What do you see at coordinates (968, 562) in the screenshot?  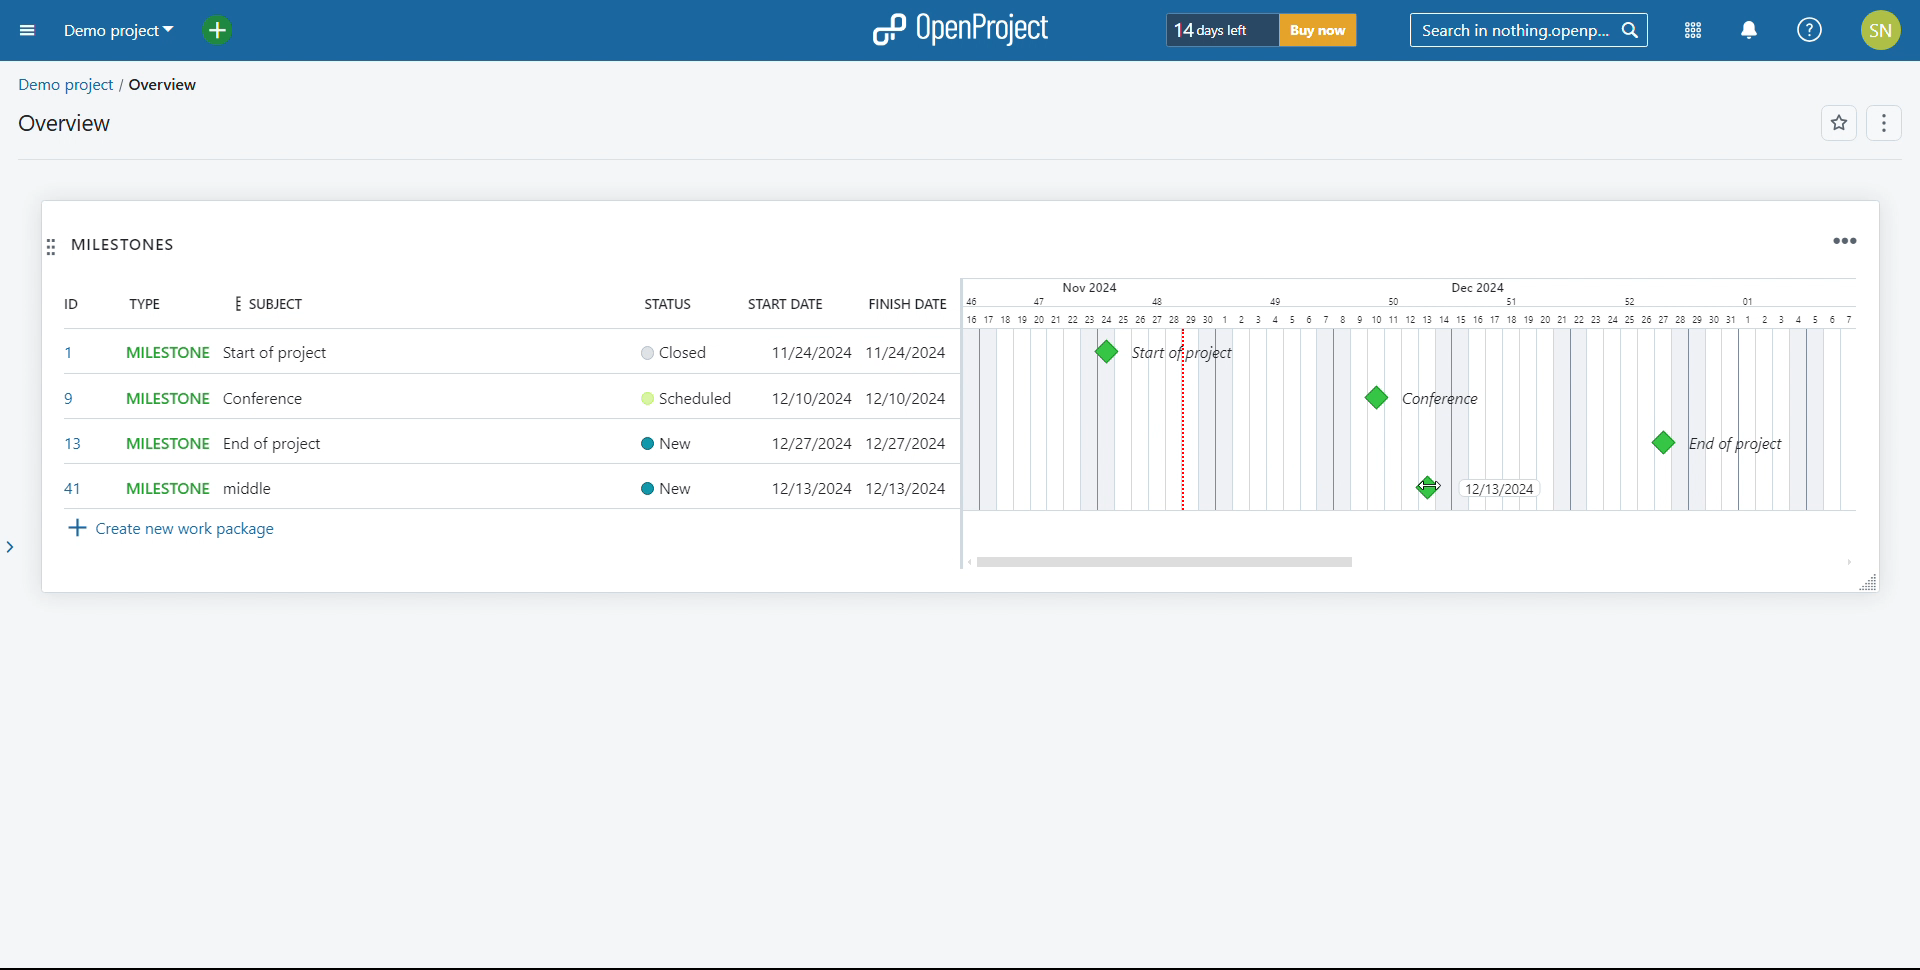 I see `scroll left` at bounding box center [968, 562].